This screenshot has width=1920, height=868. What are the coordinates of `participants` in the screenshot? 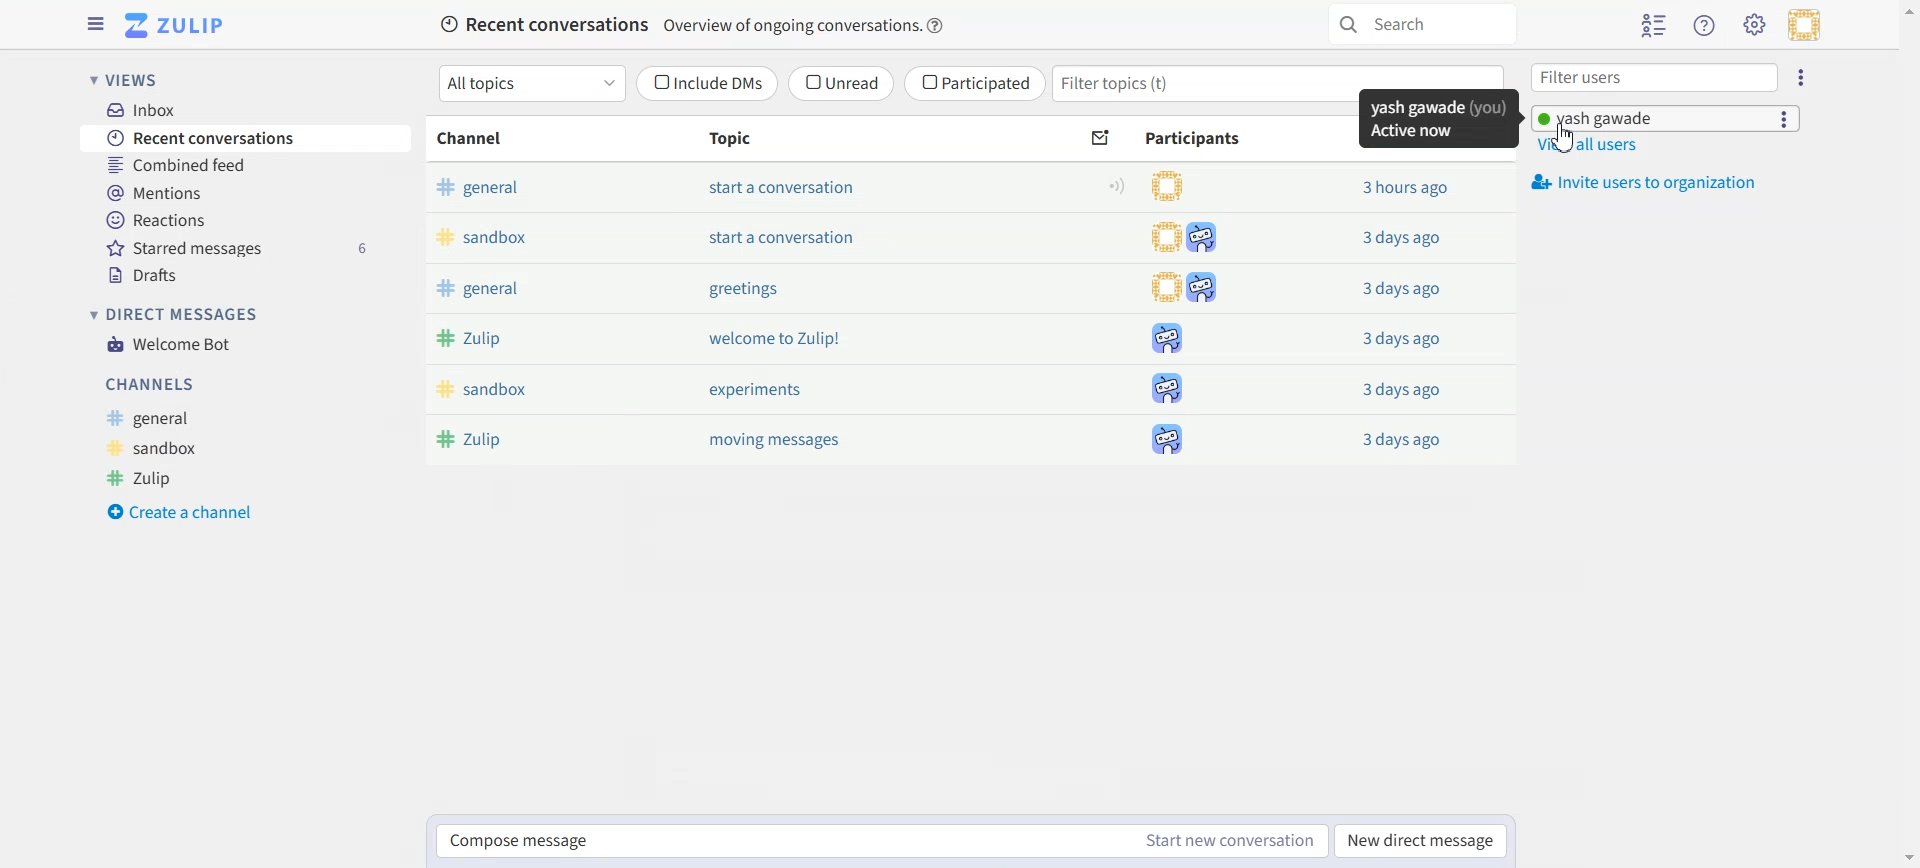 It's located at (1166, 338).